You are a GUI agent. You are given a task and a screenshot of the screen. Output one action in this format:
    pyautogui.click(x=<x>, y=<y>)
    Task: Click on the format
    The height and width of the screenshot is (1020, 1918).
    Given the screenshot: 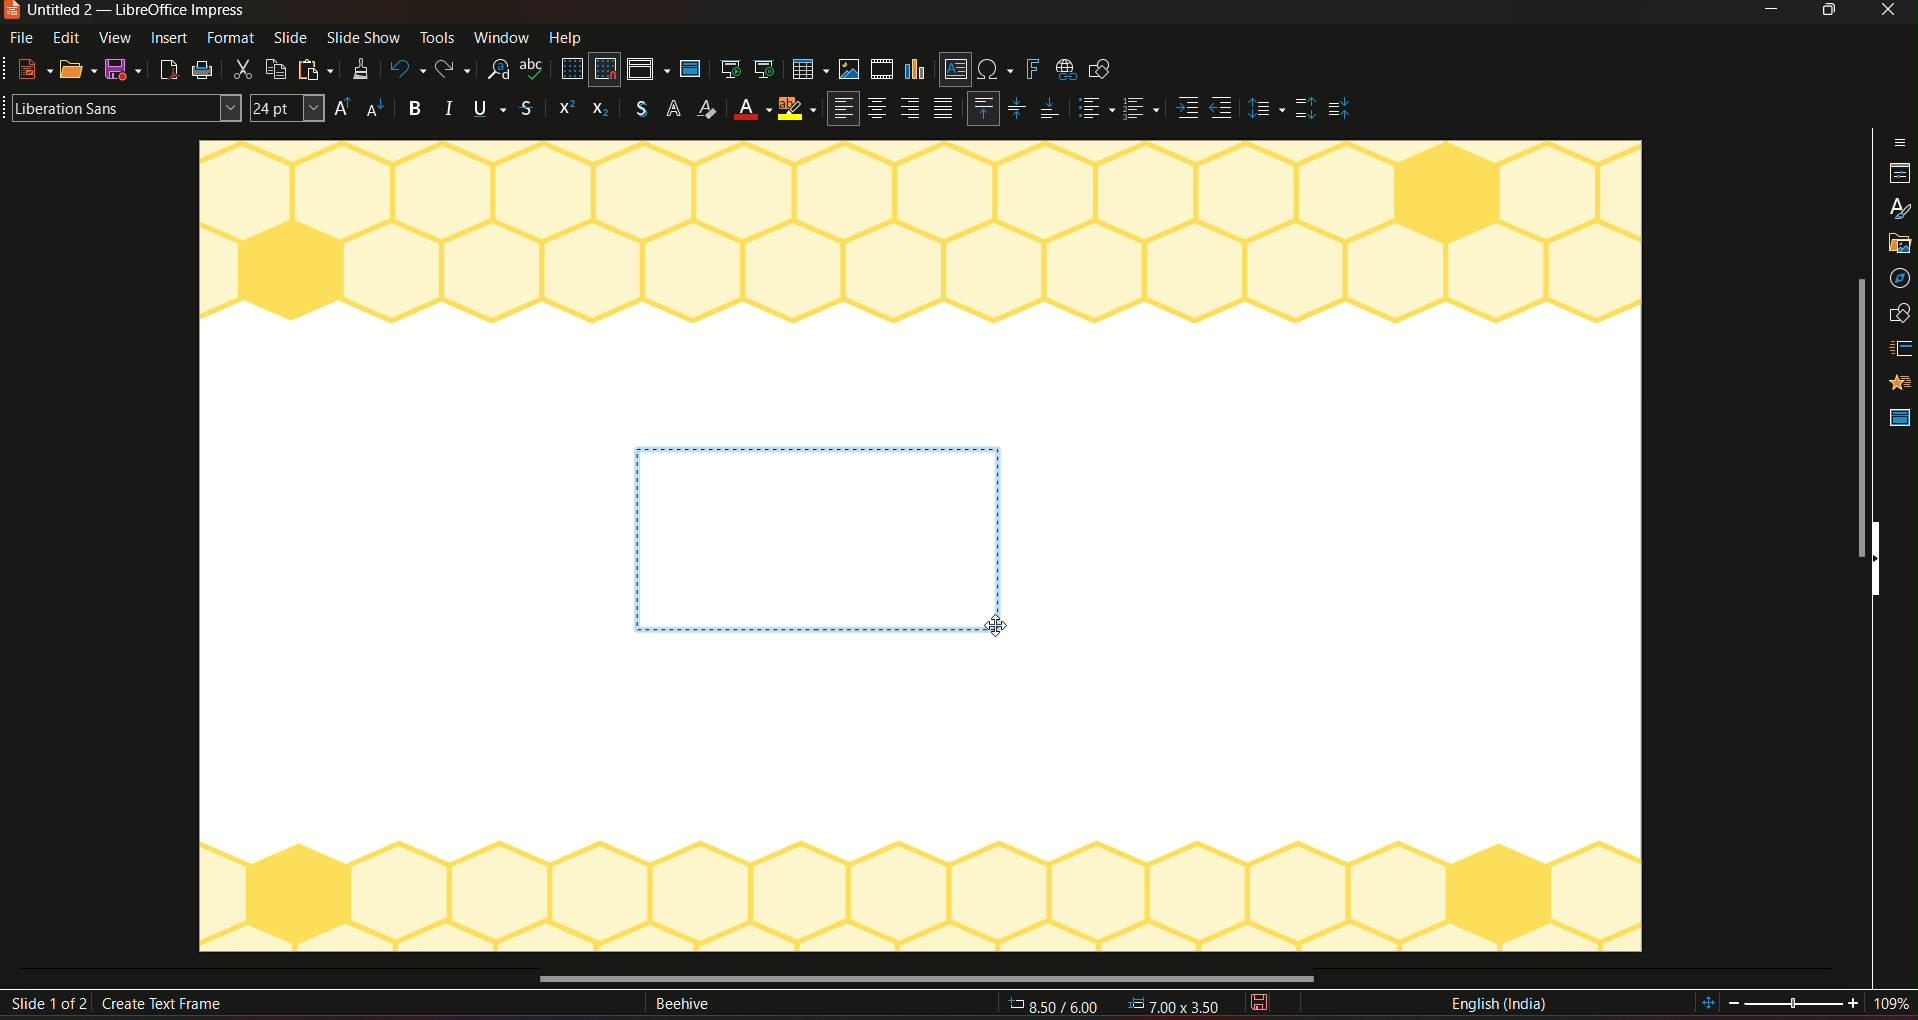 What is the action you would take?
    pyautogui.click(x=231, y=38)
    